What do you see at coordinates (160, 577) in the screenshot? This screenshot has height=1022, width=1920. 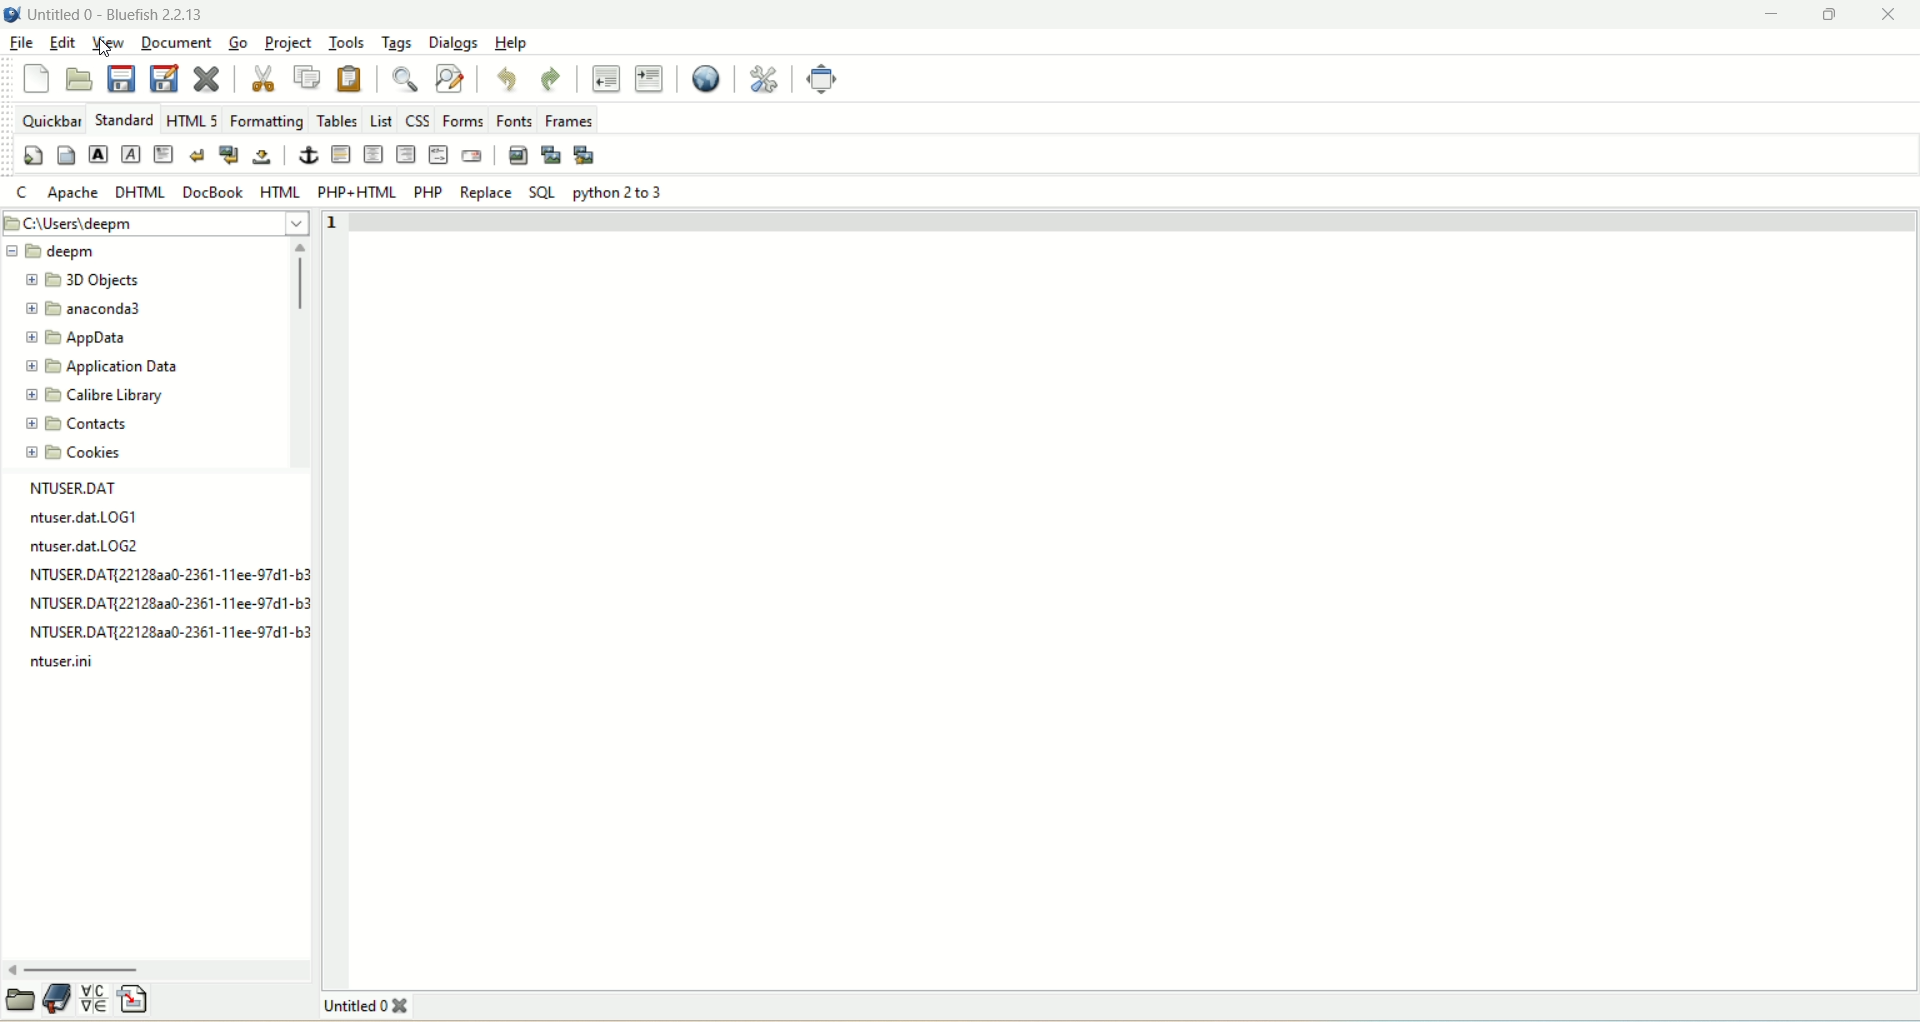 I see `text` at bounding box center [160, 577].